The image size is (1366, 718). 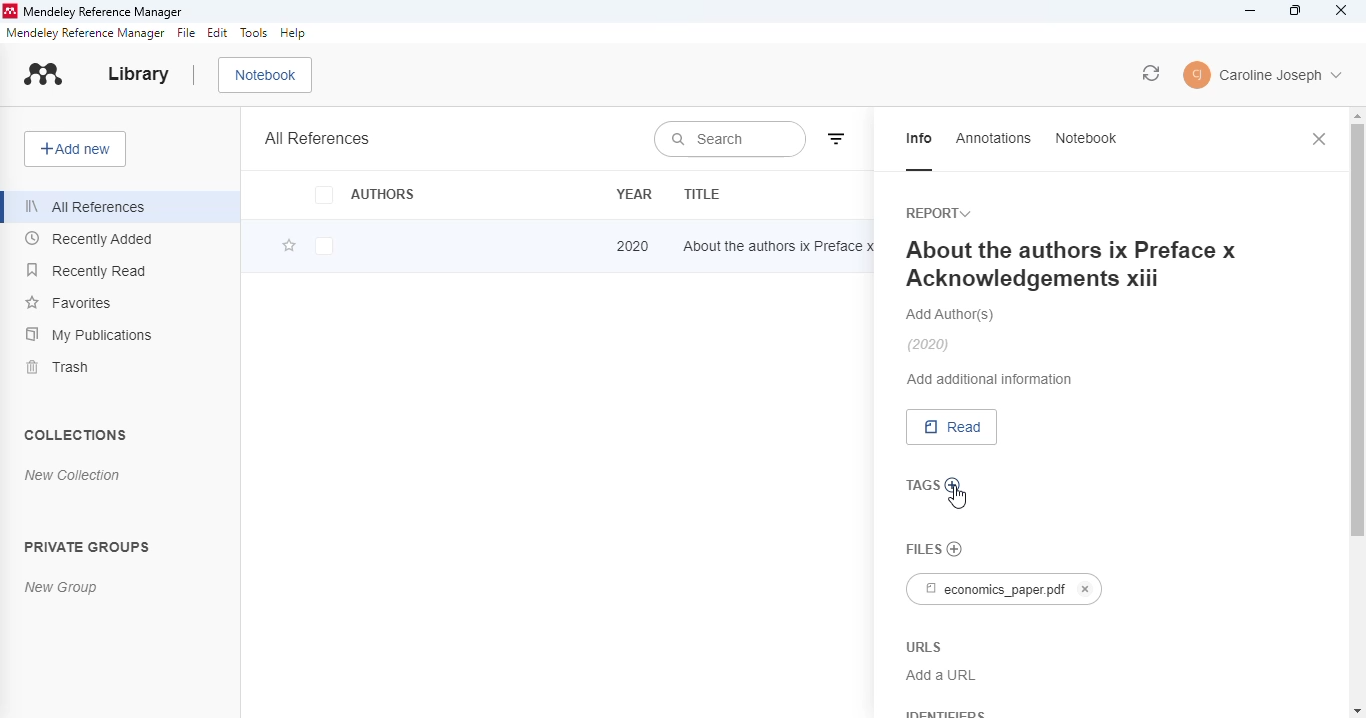 I want to click on minimize, so click(x=1252, y=11).